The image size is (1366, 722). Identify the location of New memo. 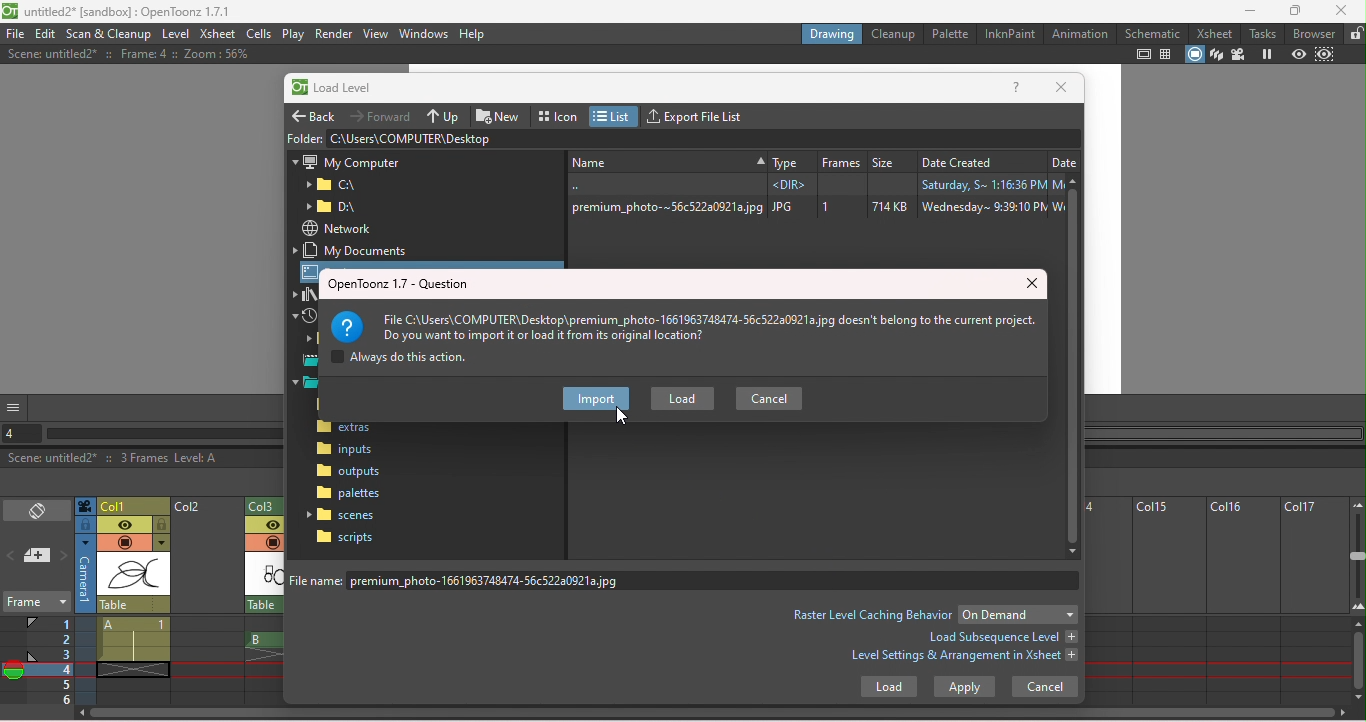
(38, 557).